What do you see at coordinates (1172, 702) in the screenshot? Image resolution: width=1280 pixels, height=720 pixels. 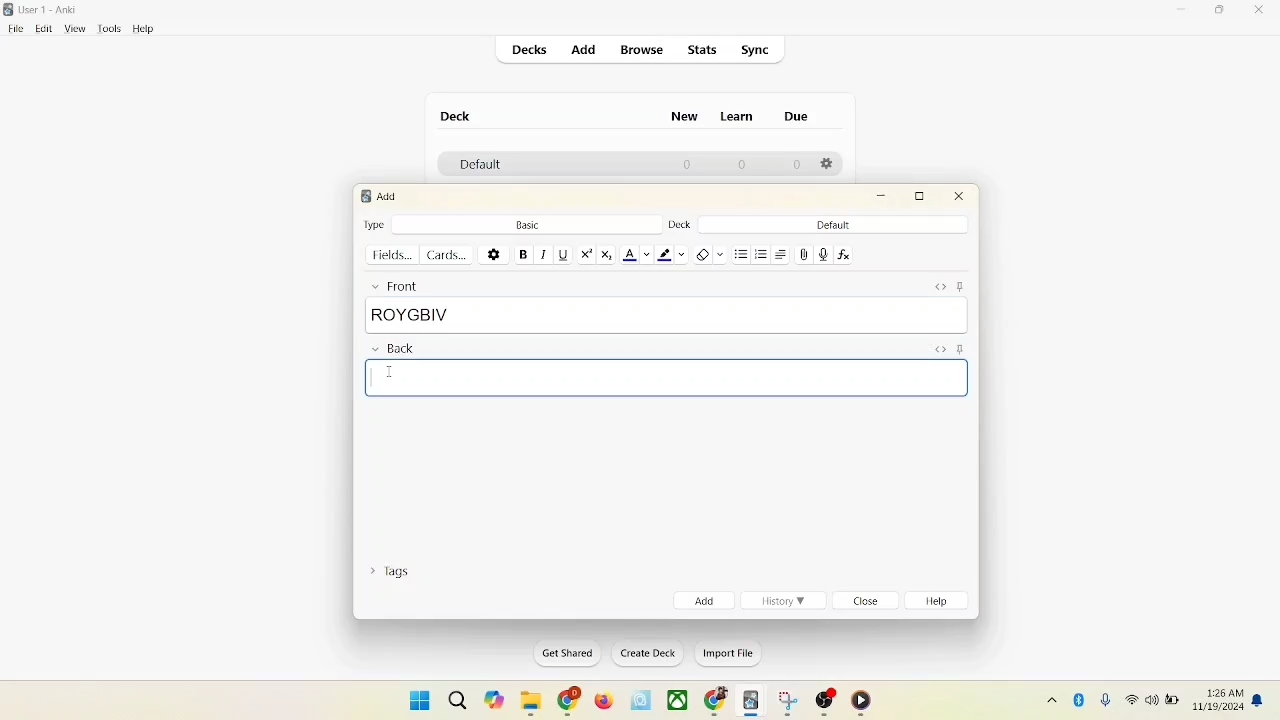 I see `battery` at bounding box center [1172, 702].